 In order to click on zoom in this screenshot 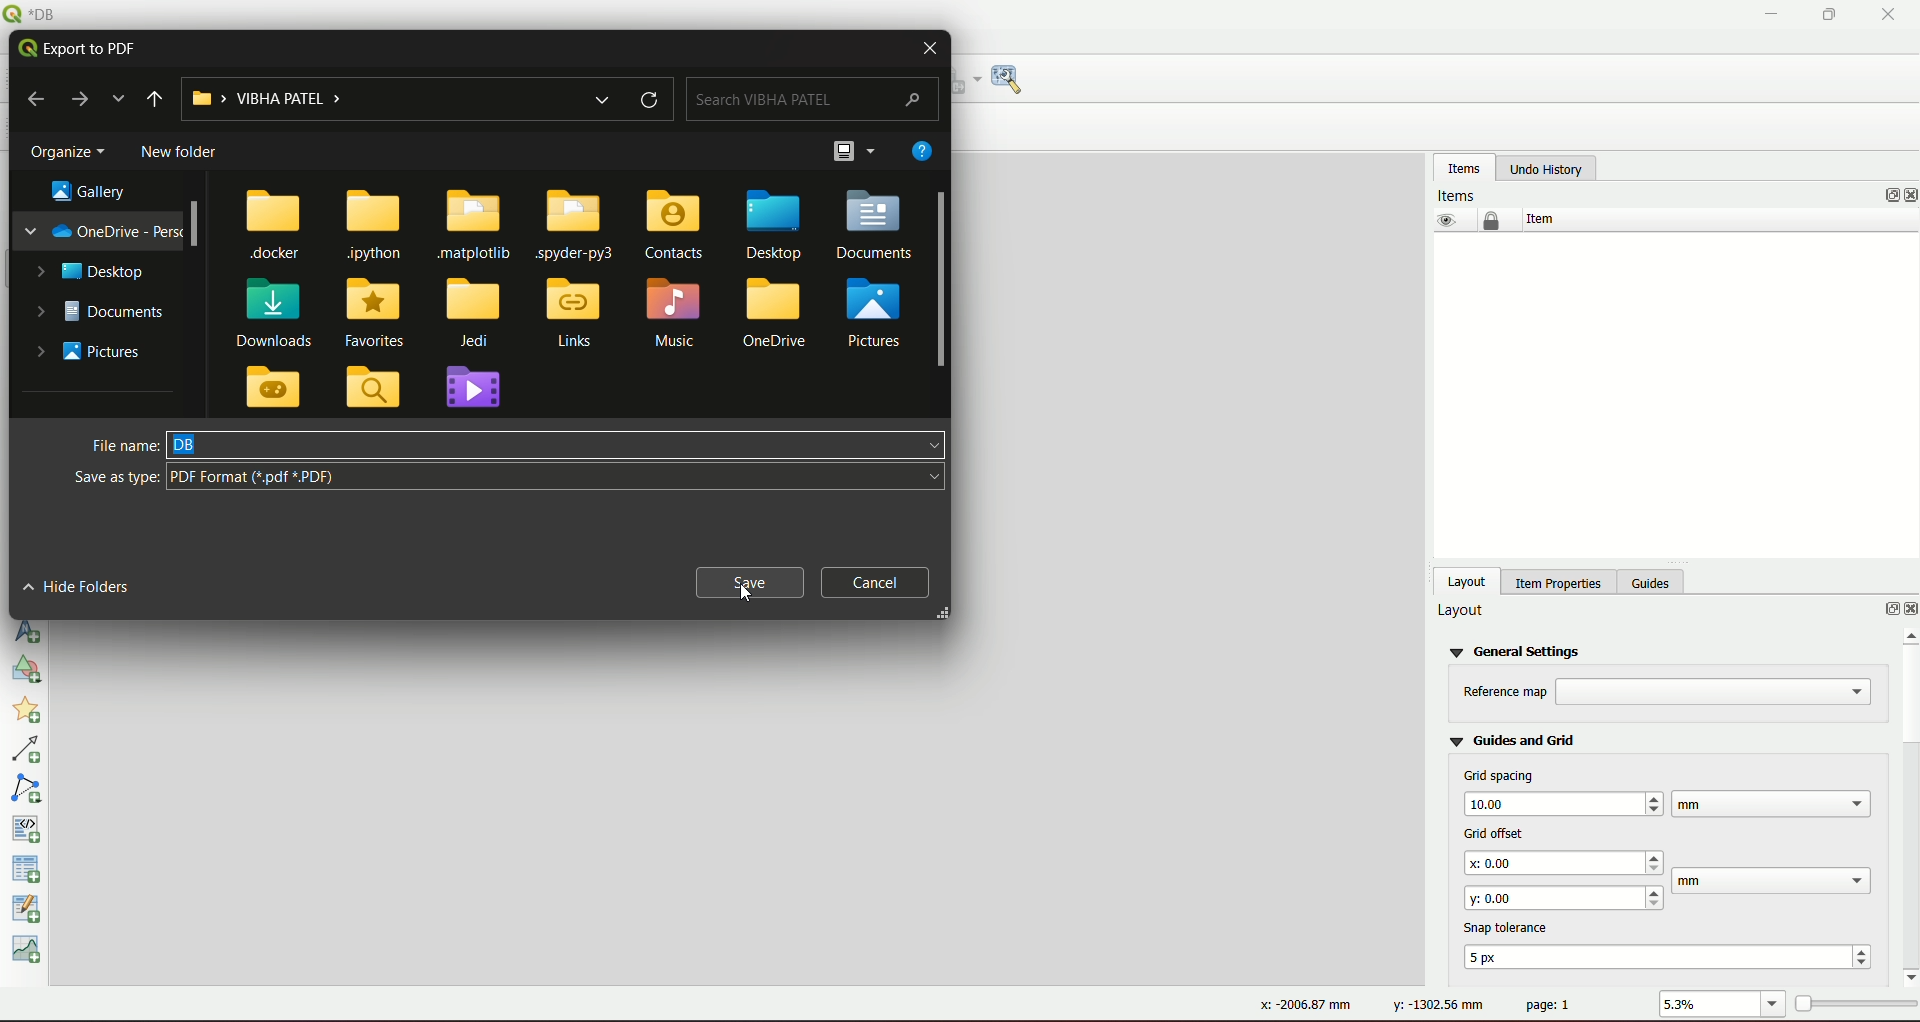, I will do `click(1774, 1005)`.